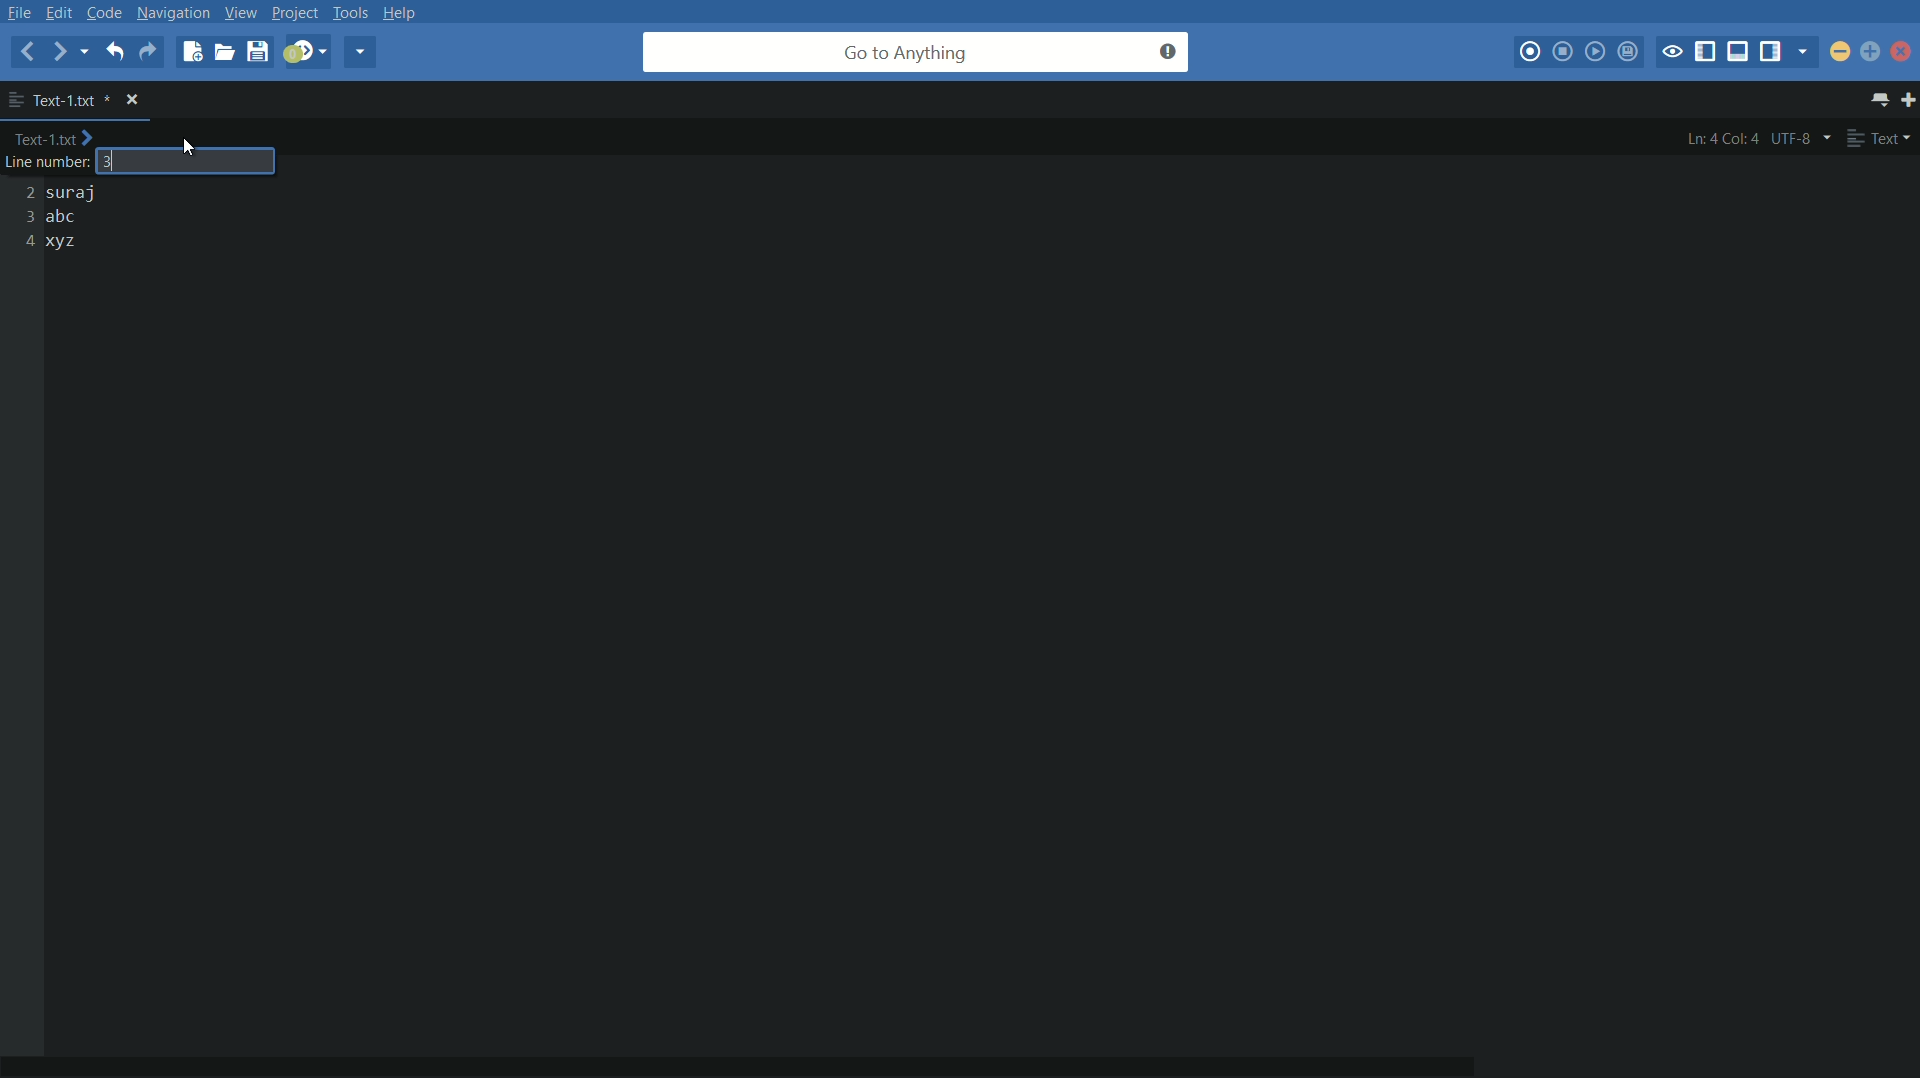  What do you see at coordinates (173, 12) in the screenshot?
I see `navigation` at bounding box center [173, 12].